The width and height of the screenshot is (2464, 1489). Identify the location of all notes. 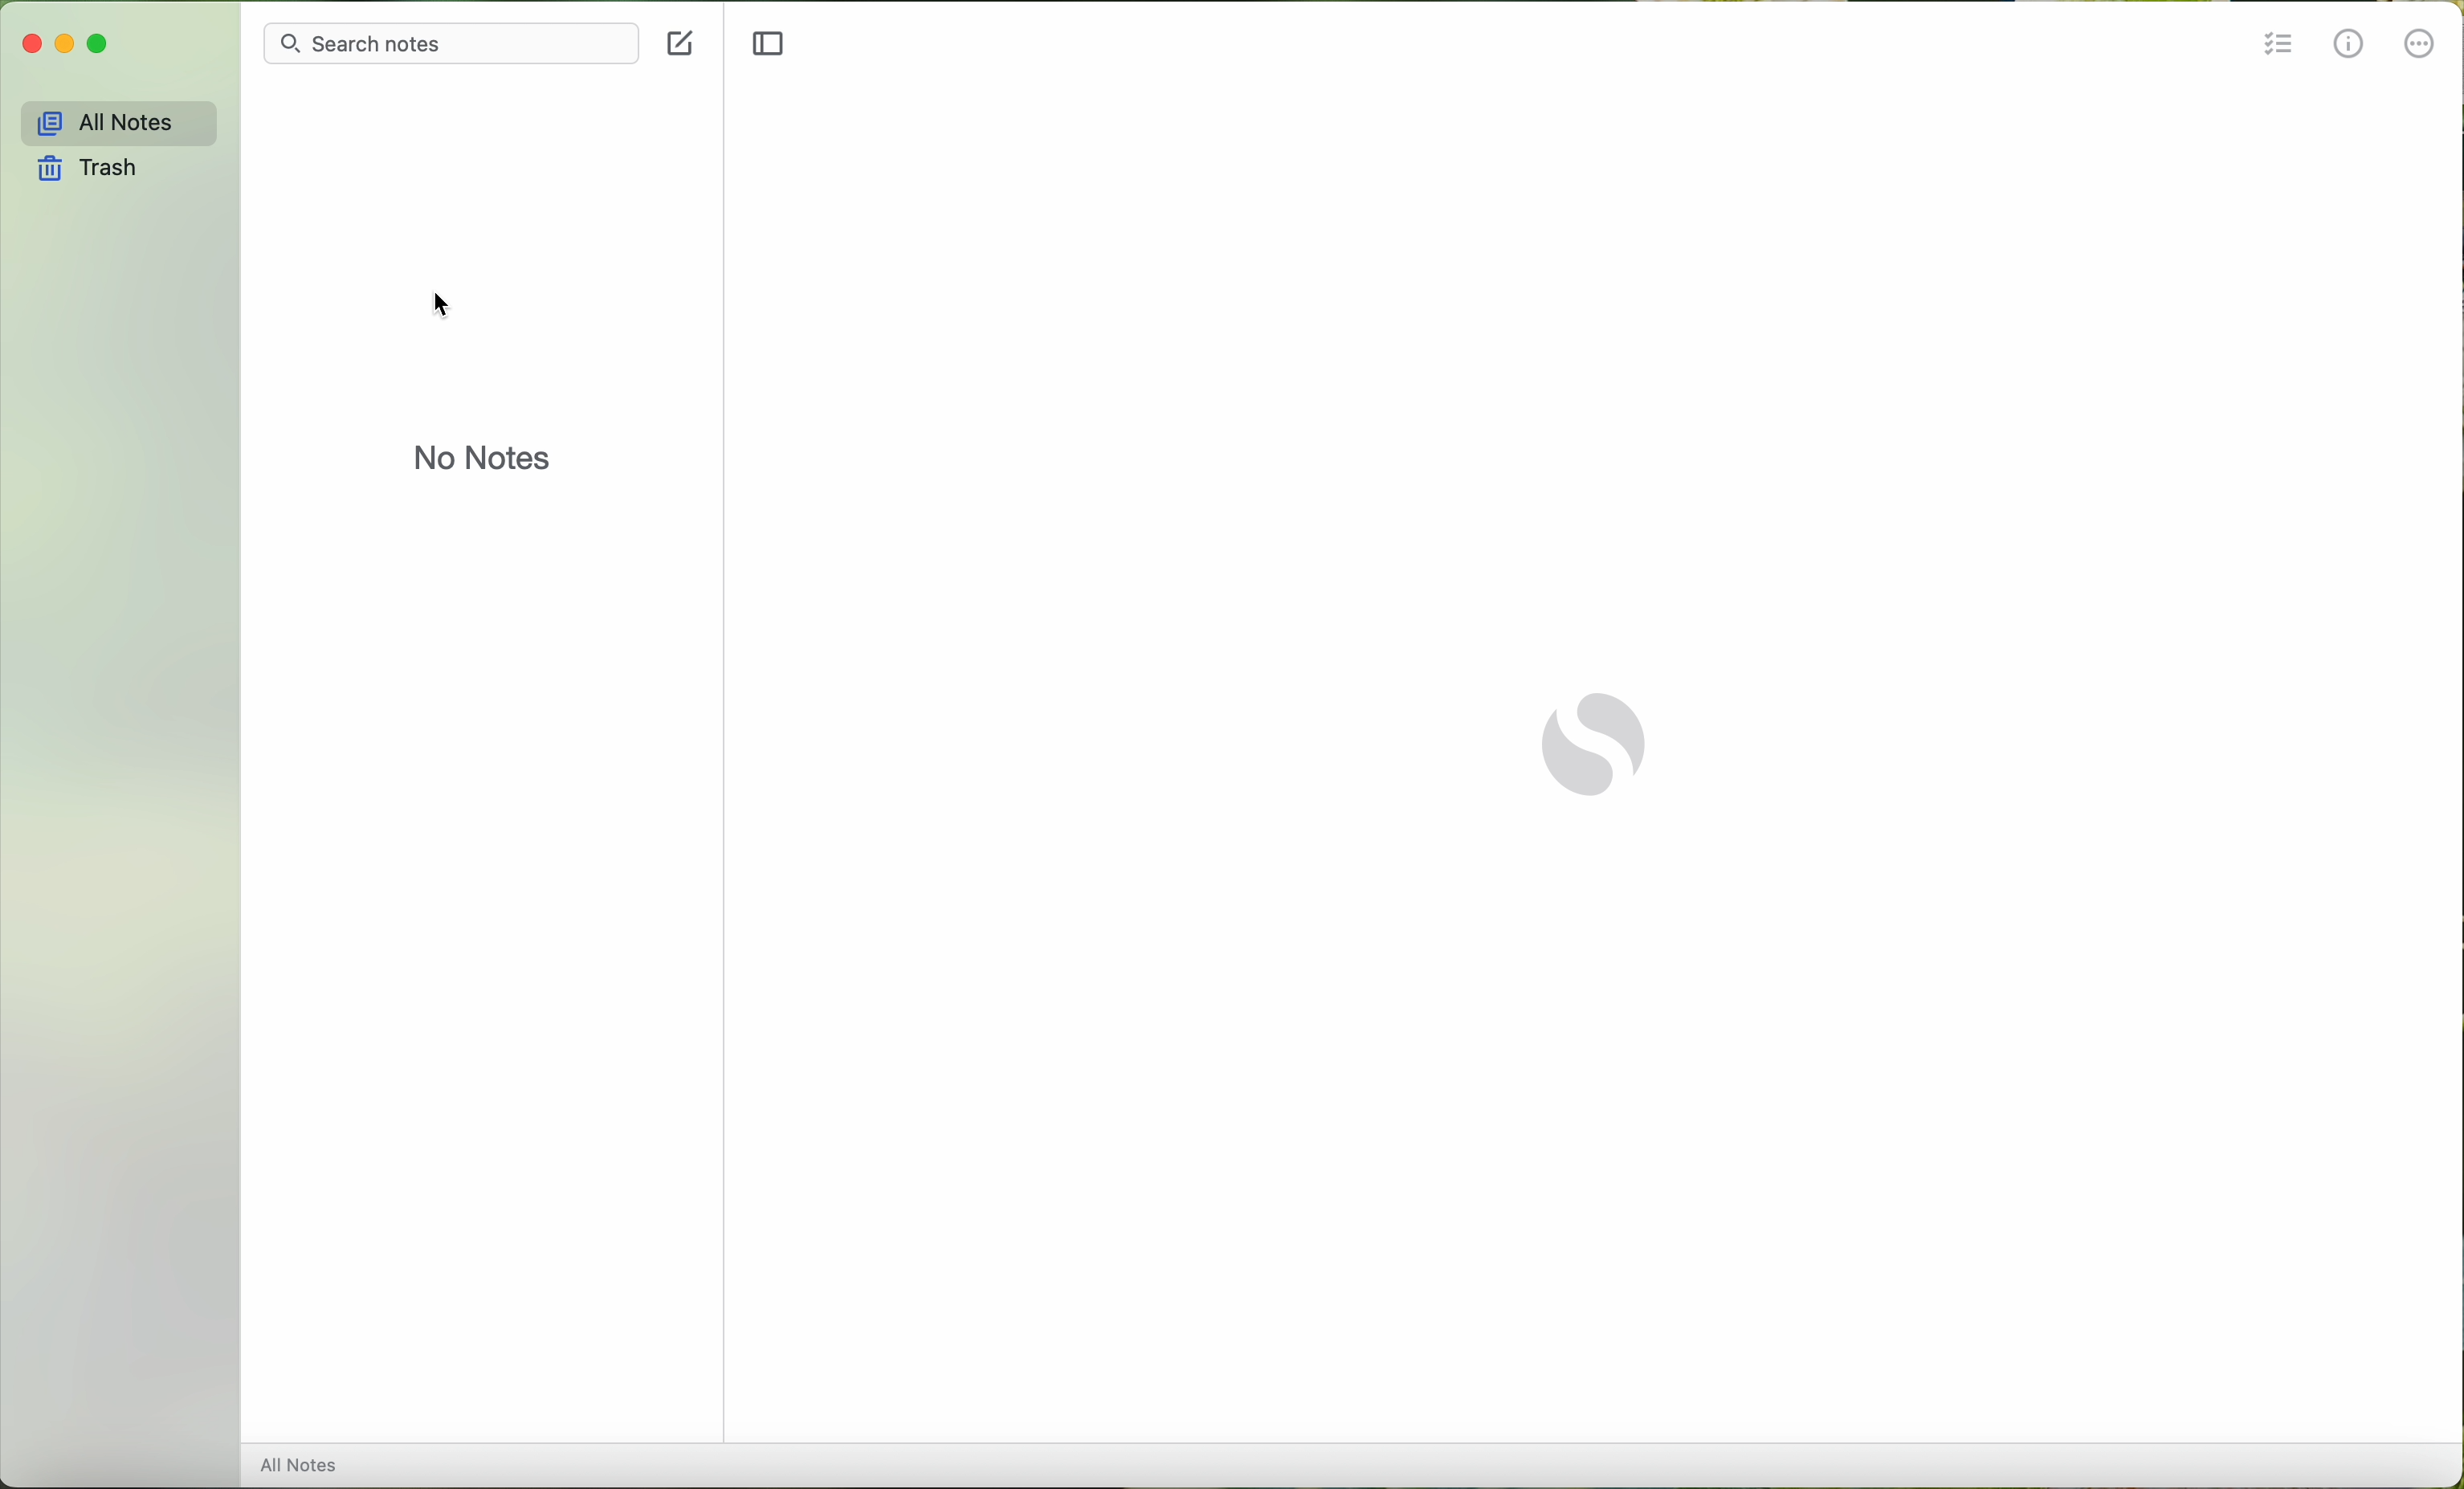
(306, 1461).